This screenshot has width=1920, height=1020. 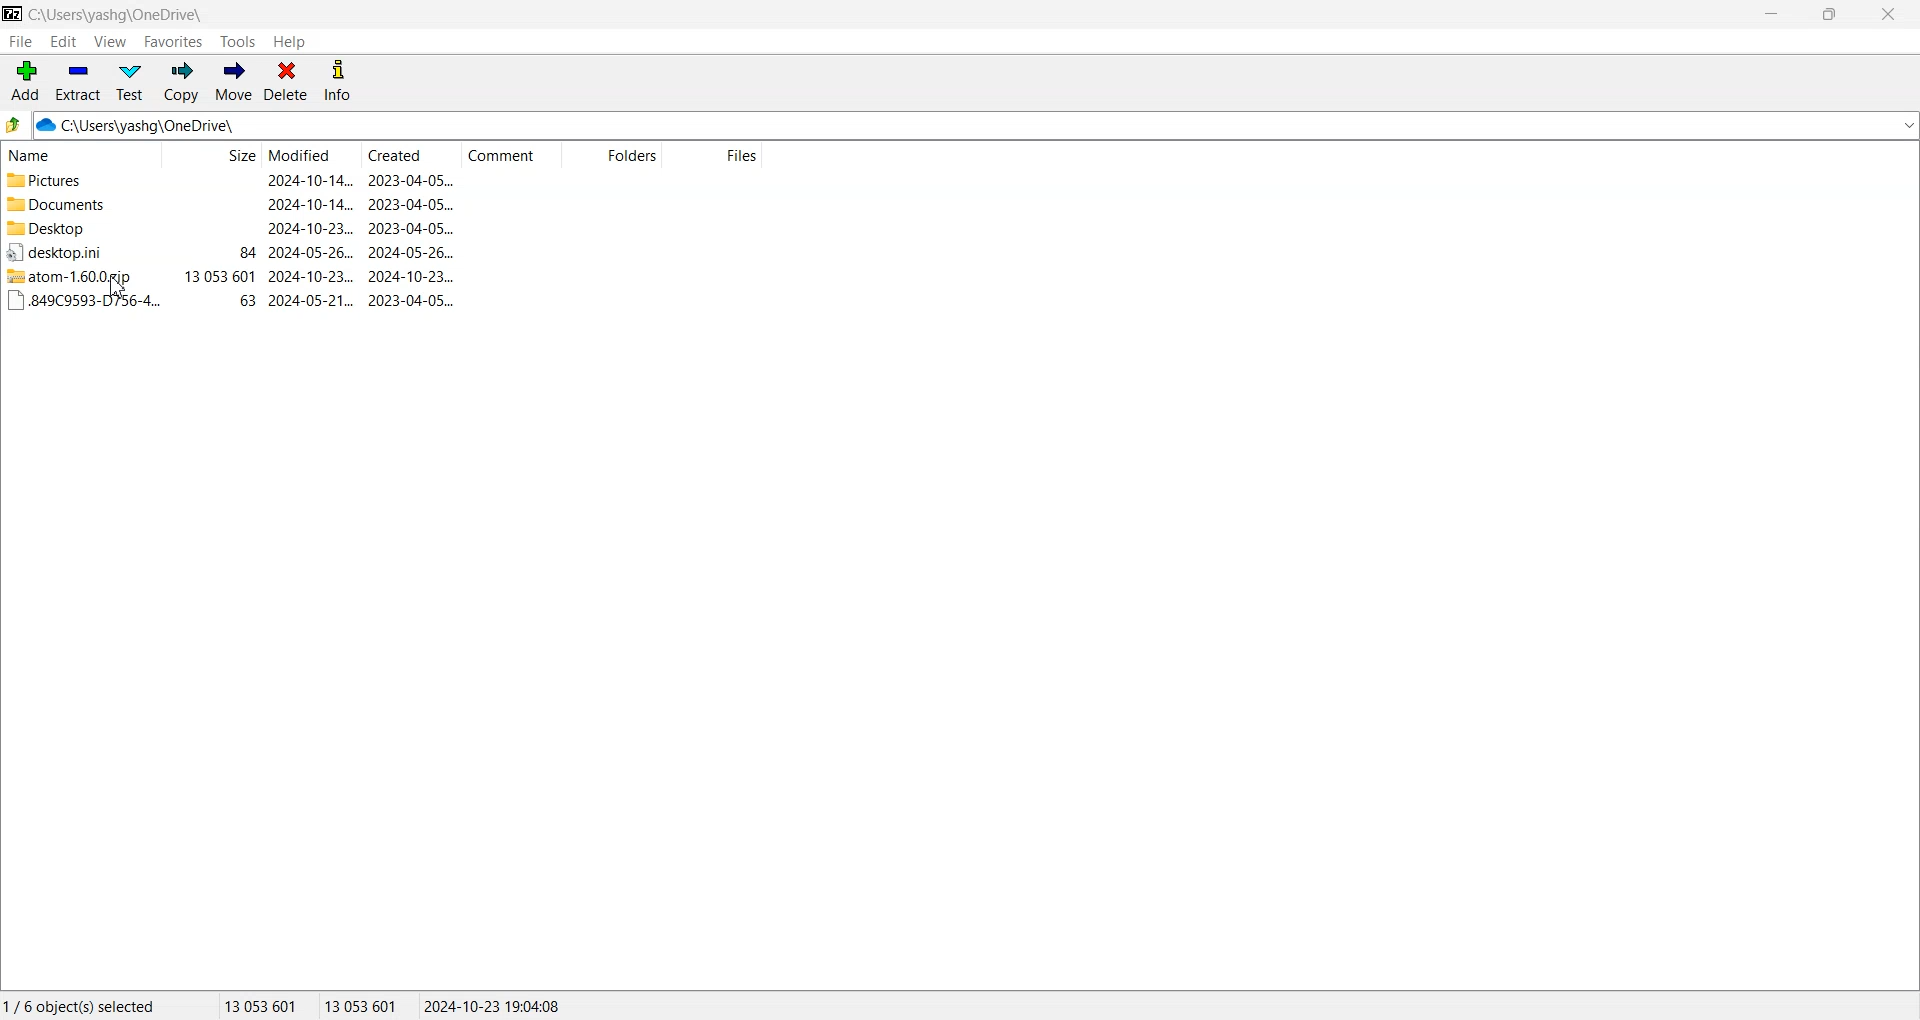 I want to click on View, so click(x=109, y=41).